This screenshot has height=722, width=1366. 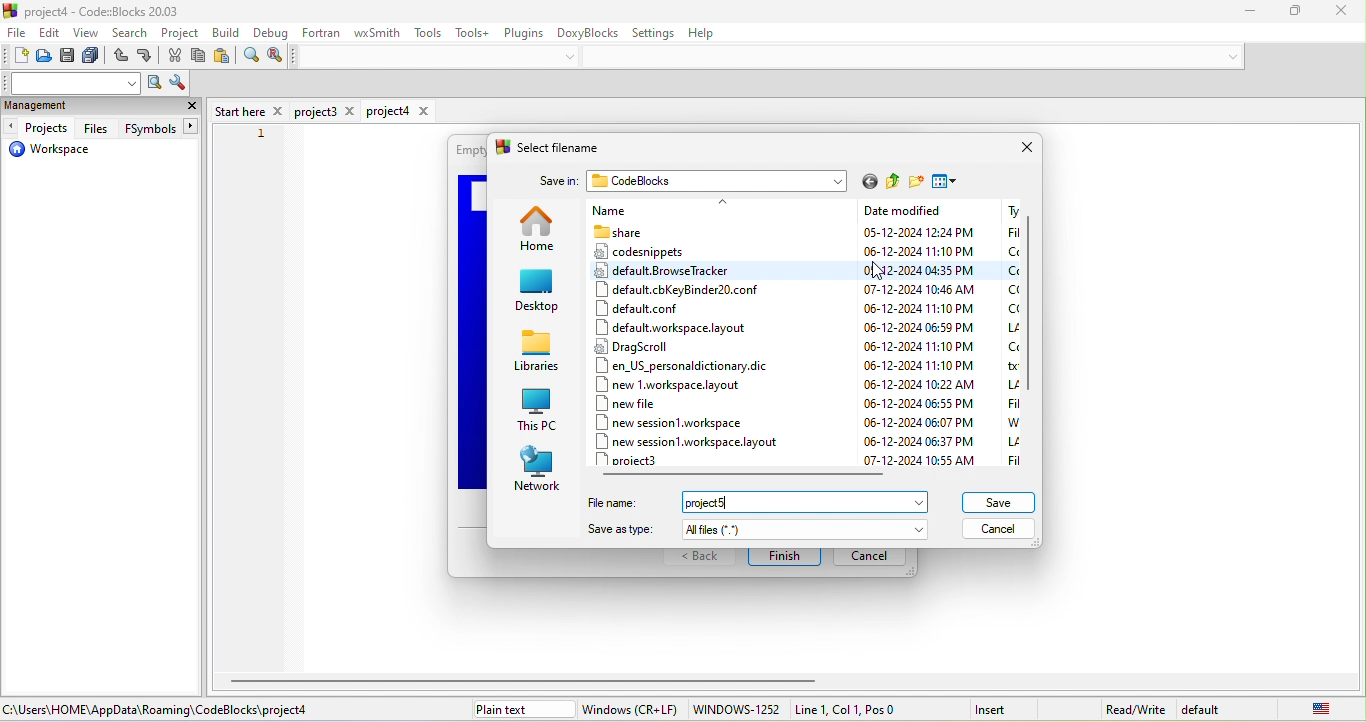 I want to click on window, so click(x=631, y=709).